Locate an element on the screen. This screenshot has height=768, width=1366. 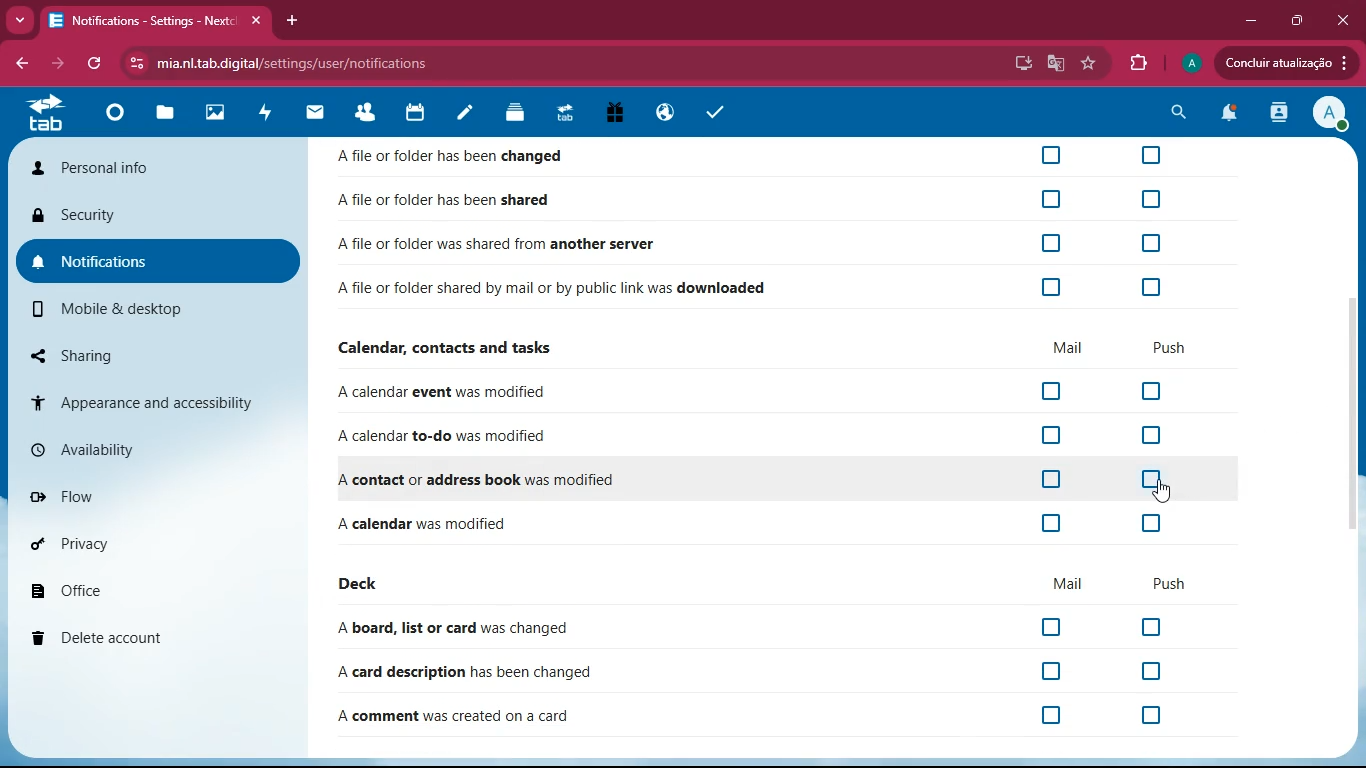
A file or folder has been changed is located at coordinates (457, 157).